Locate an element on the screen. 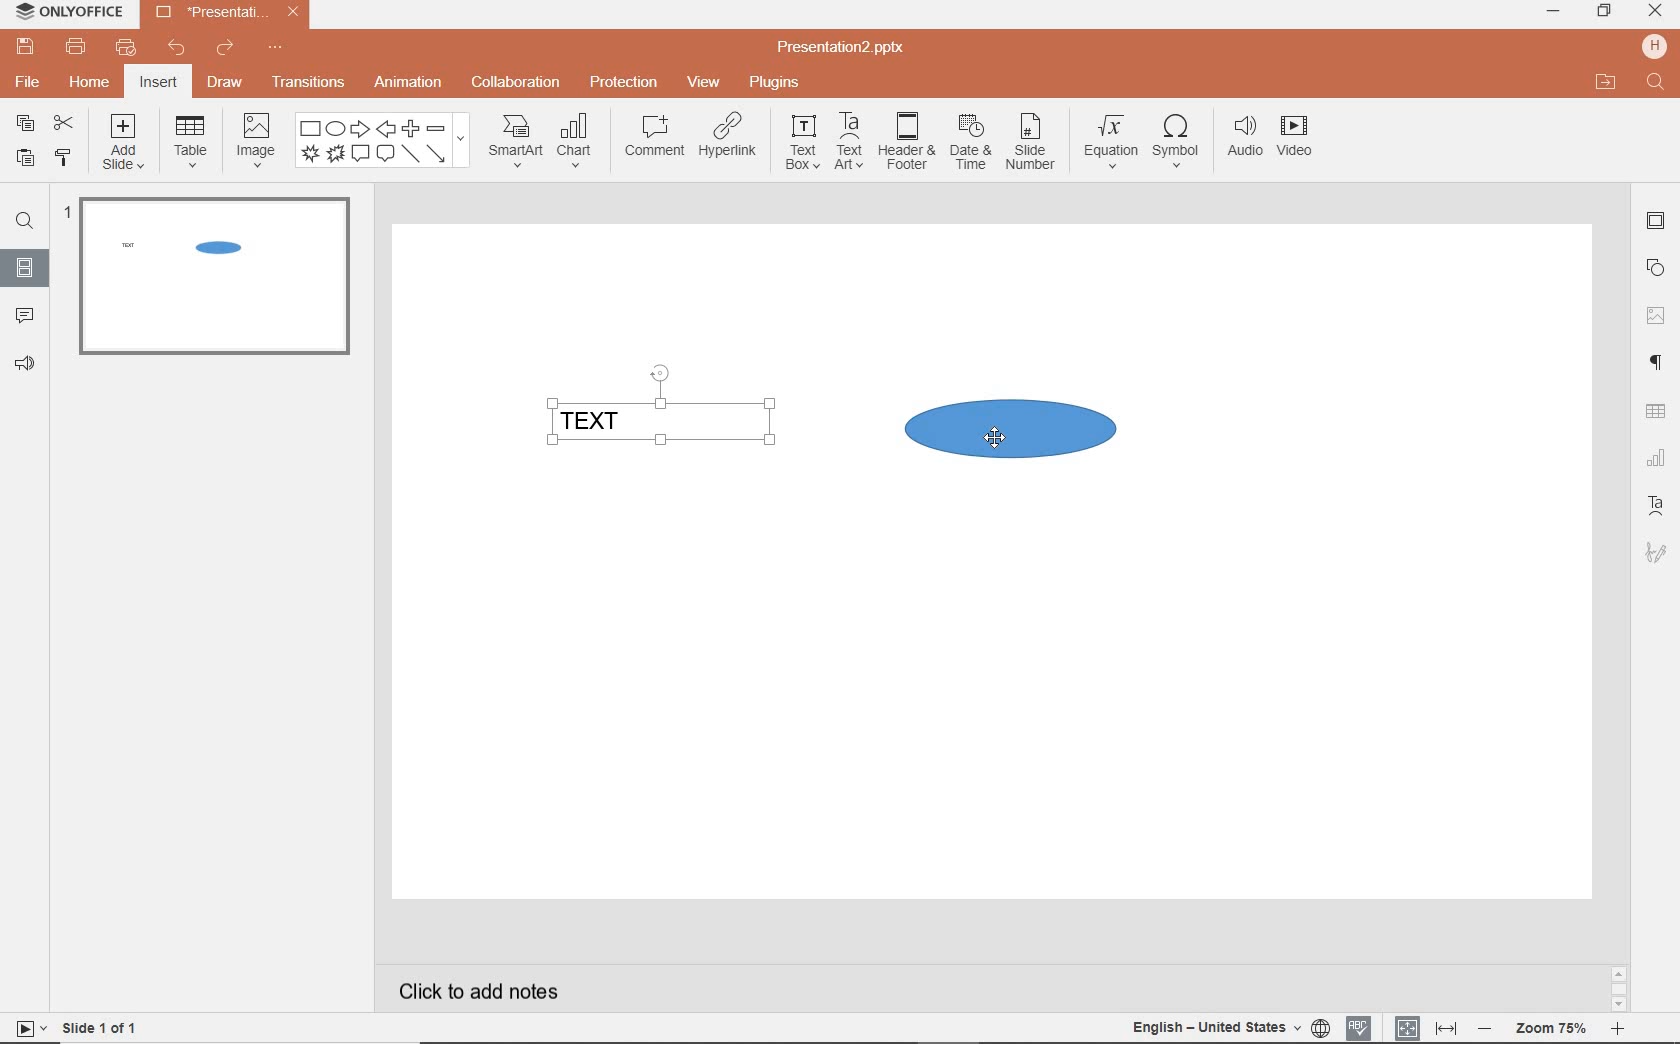 The image size is (1680, 1044). copy is located at coordinates (25, 123).